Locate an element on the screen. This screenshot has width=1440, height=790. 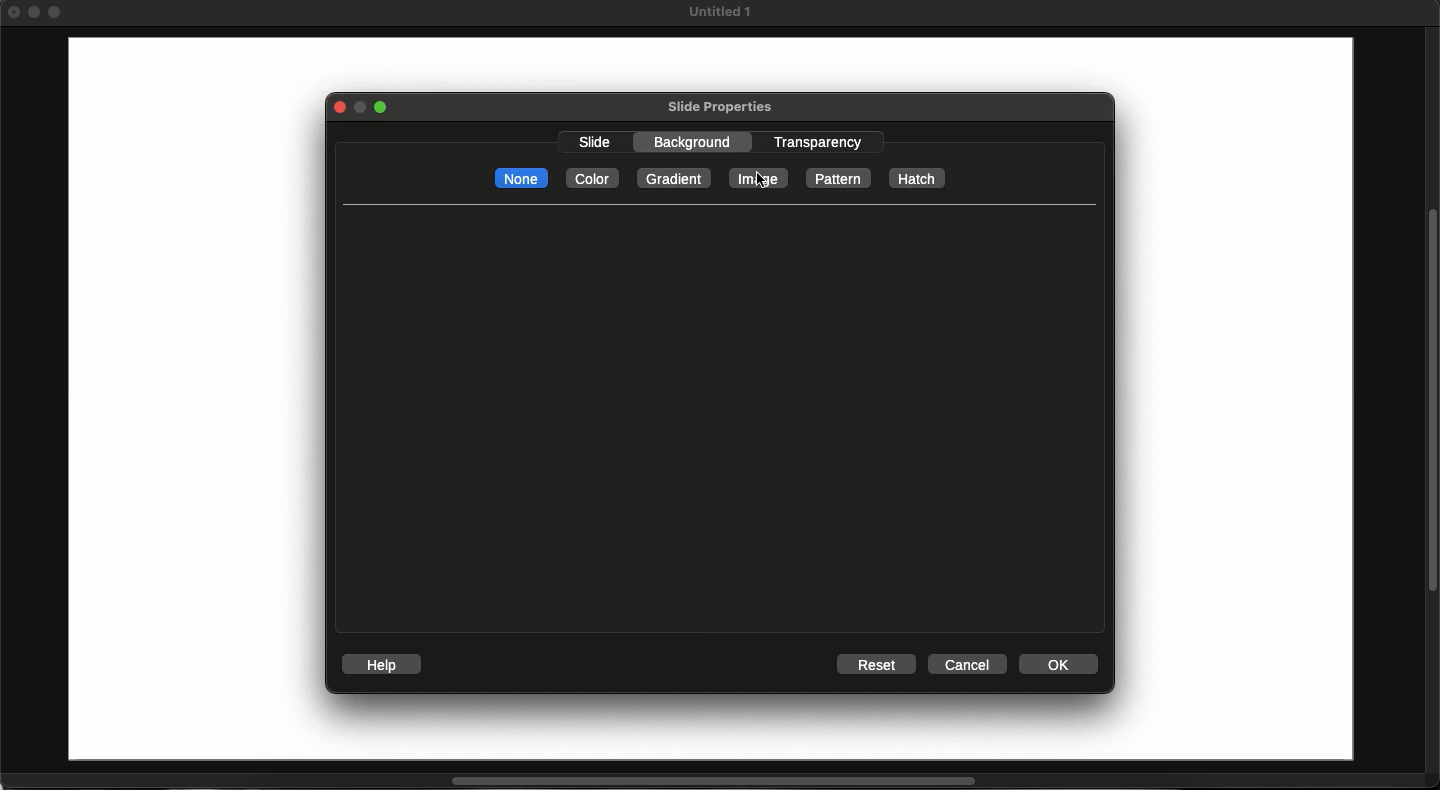
Background is located at coordinates (700, 142).